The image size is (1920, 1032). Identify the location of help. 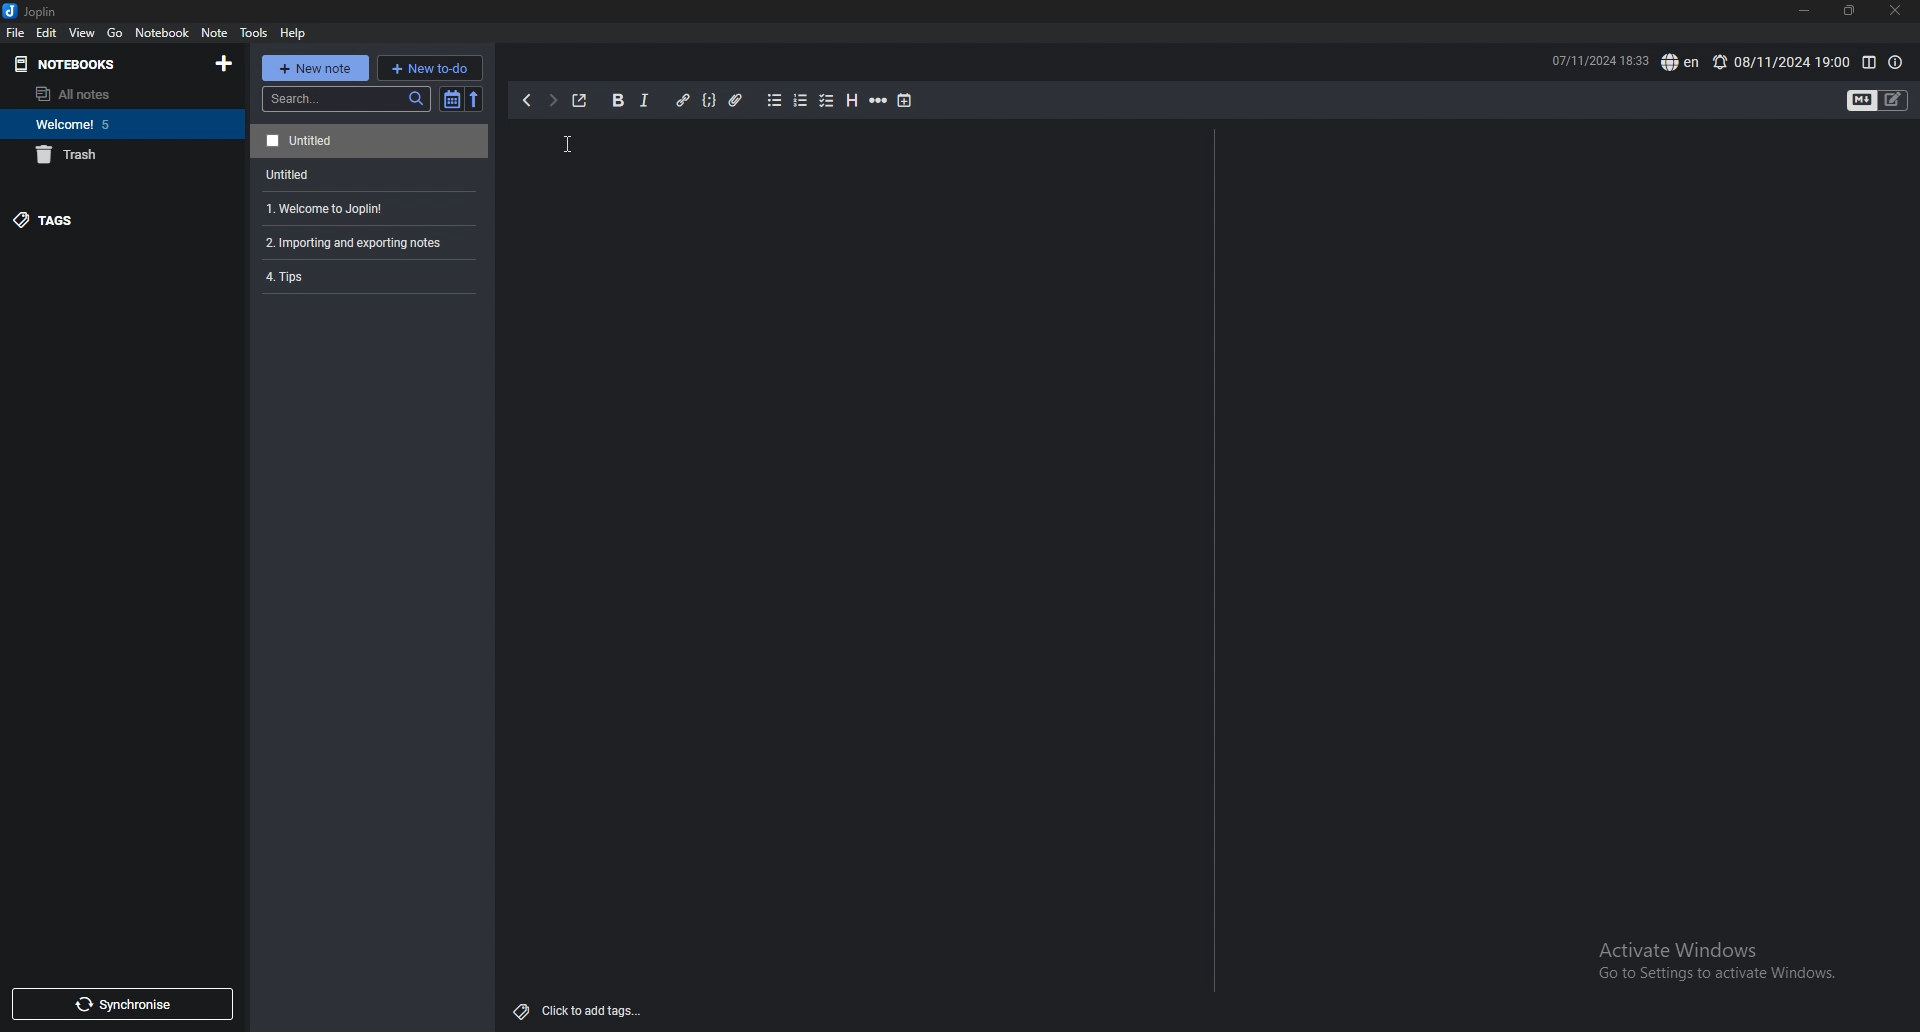
(294, 33).